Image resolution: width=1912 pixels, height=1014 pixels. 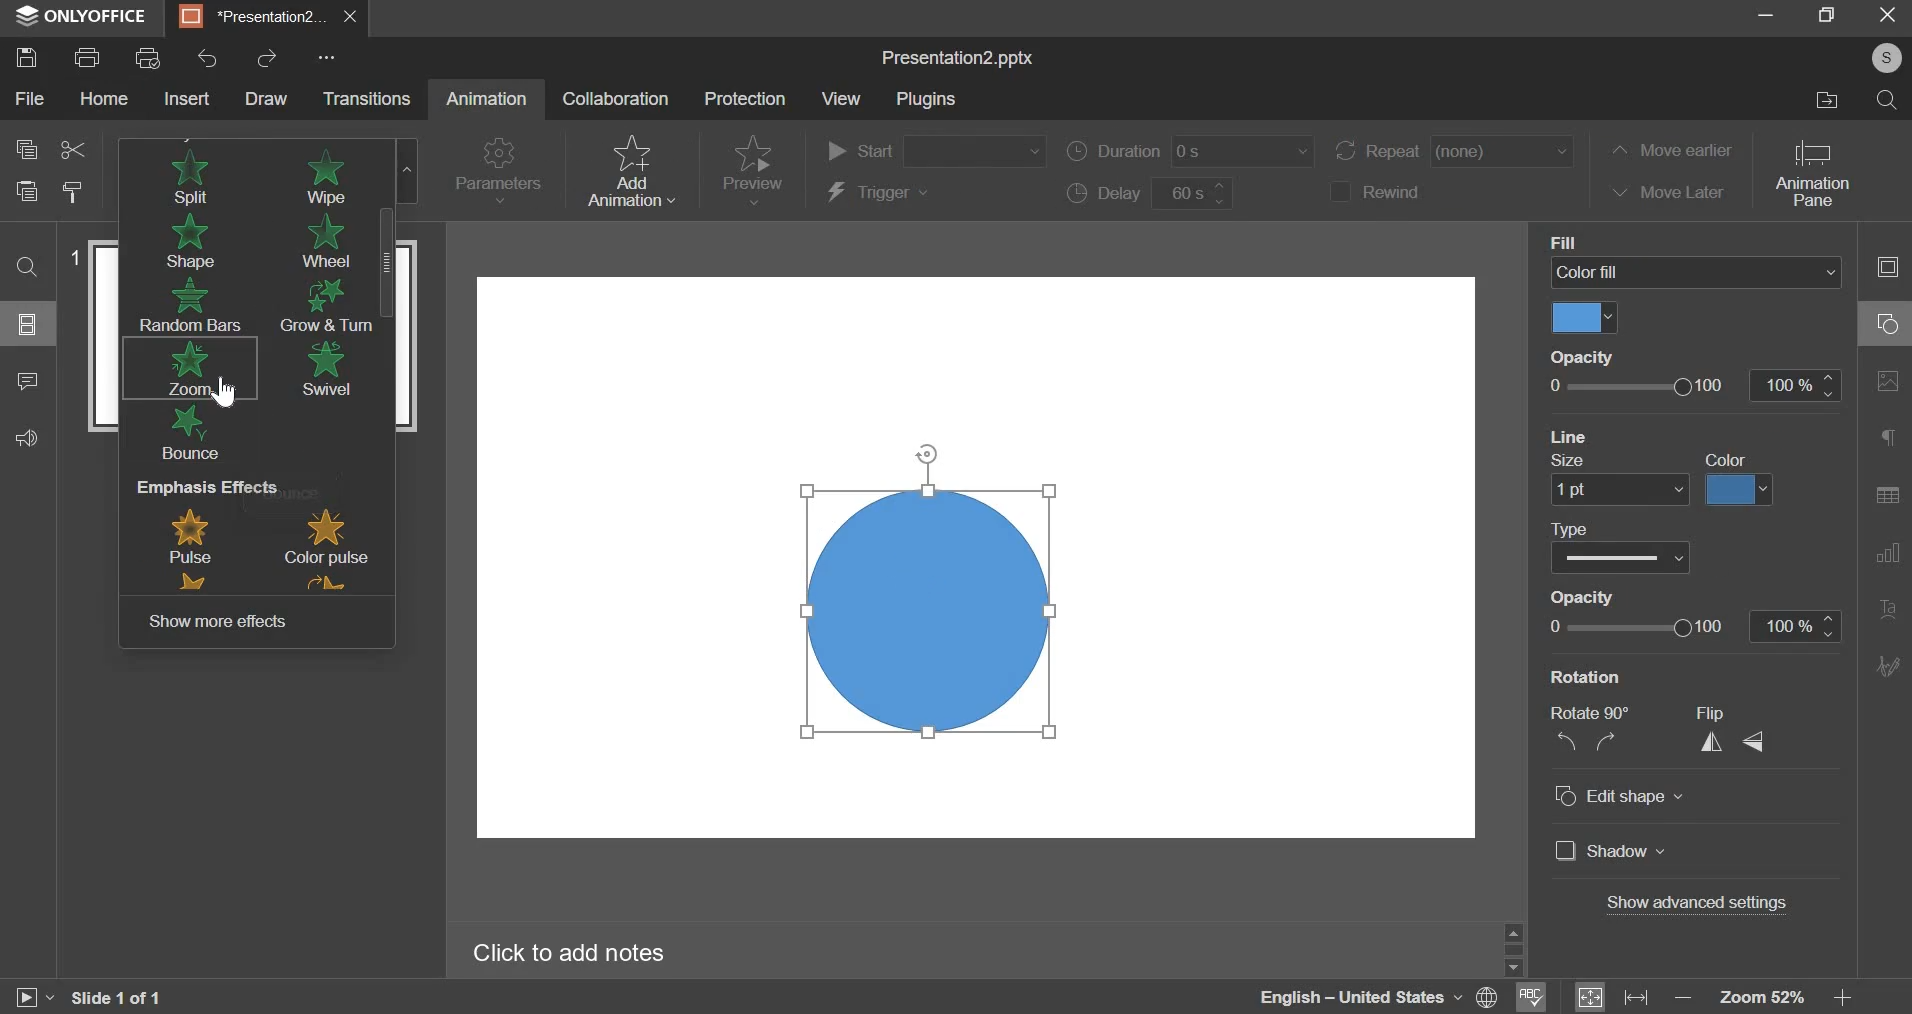 What do you see at coordinates (27, 997) in the screenshot?
I see `play` at bounding box center [27, 997].